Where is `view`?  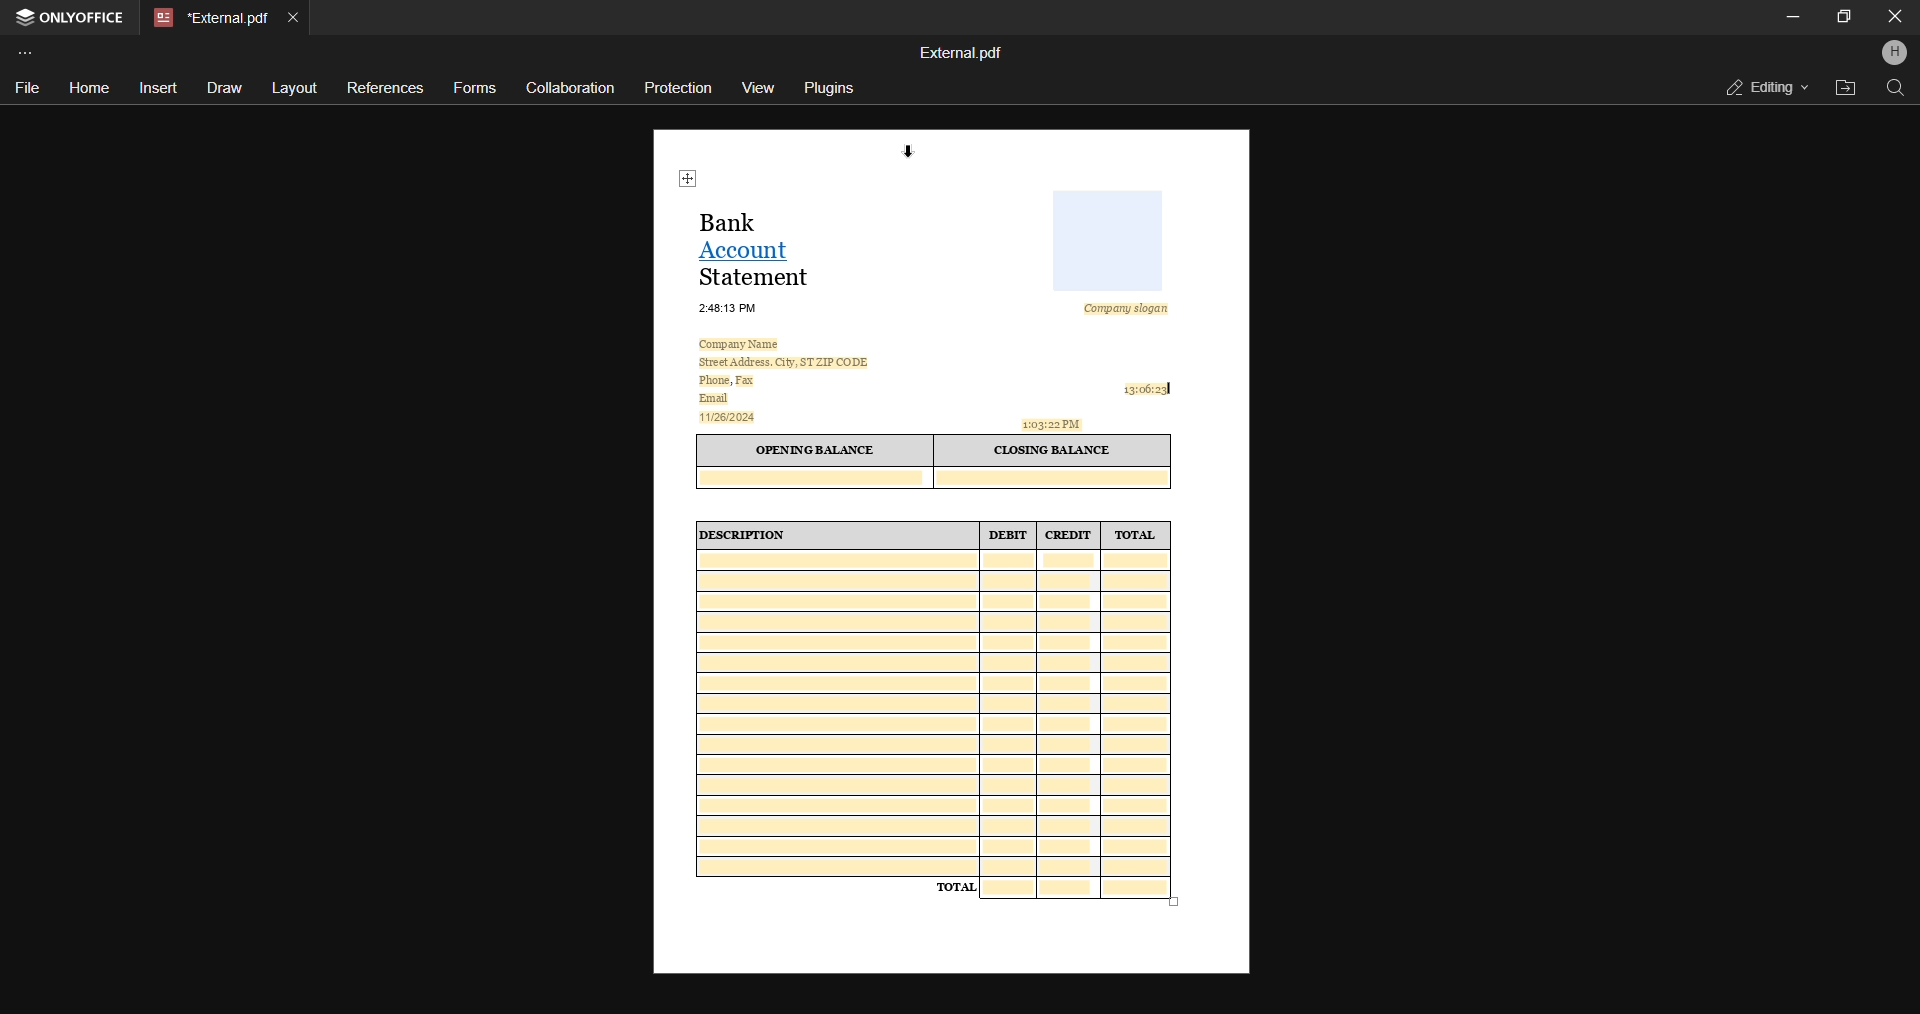
view is located at coordinates (759, 85).